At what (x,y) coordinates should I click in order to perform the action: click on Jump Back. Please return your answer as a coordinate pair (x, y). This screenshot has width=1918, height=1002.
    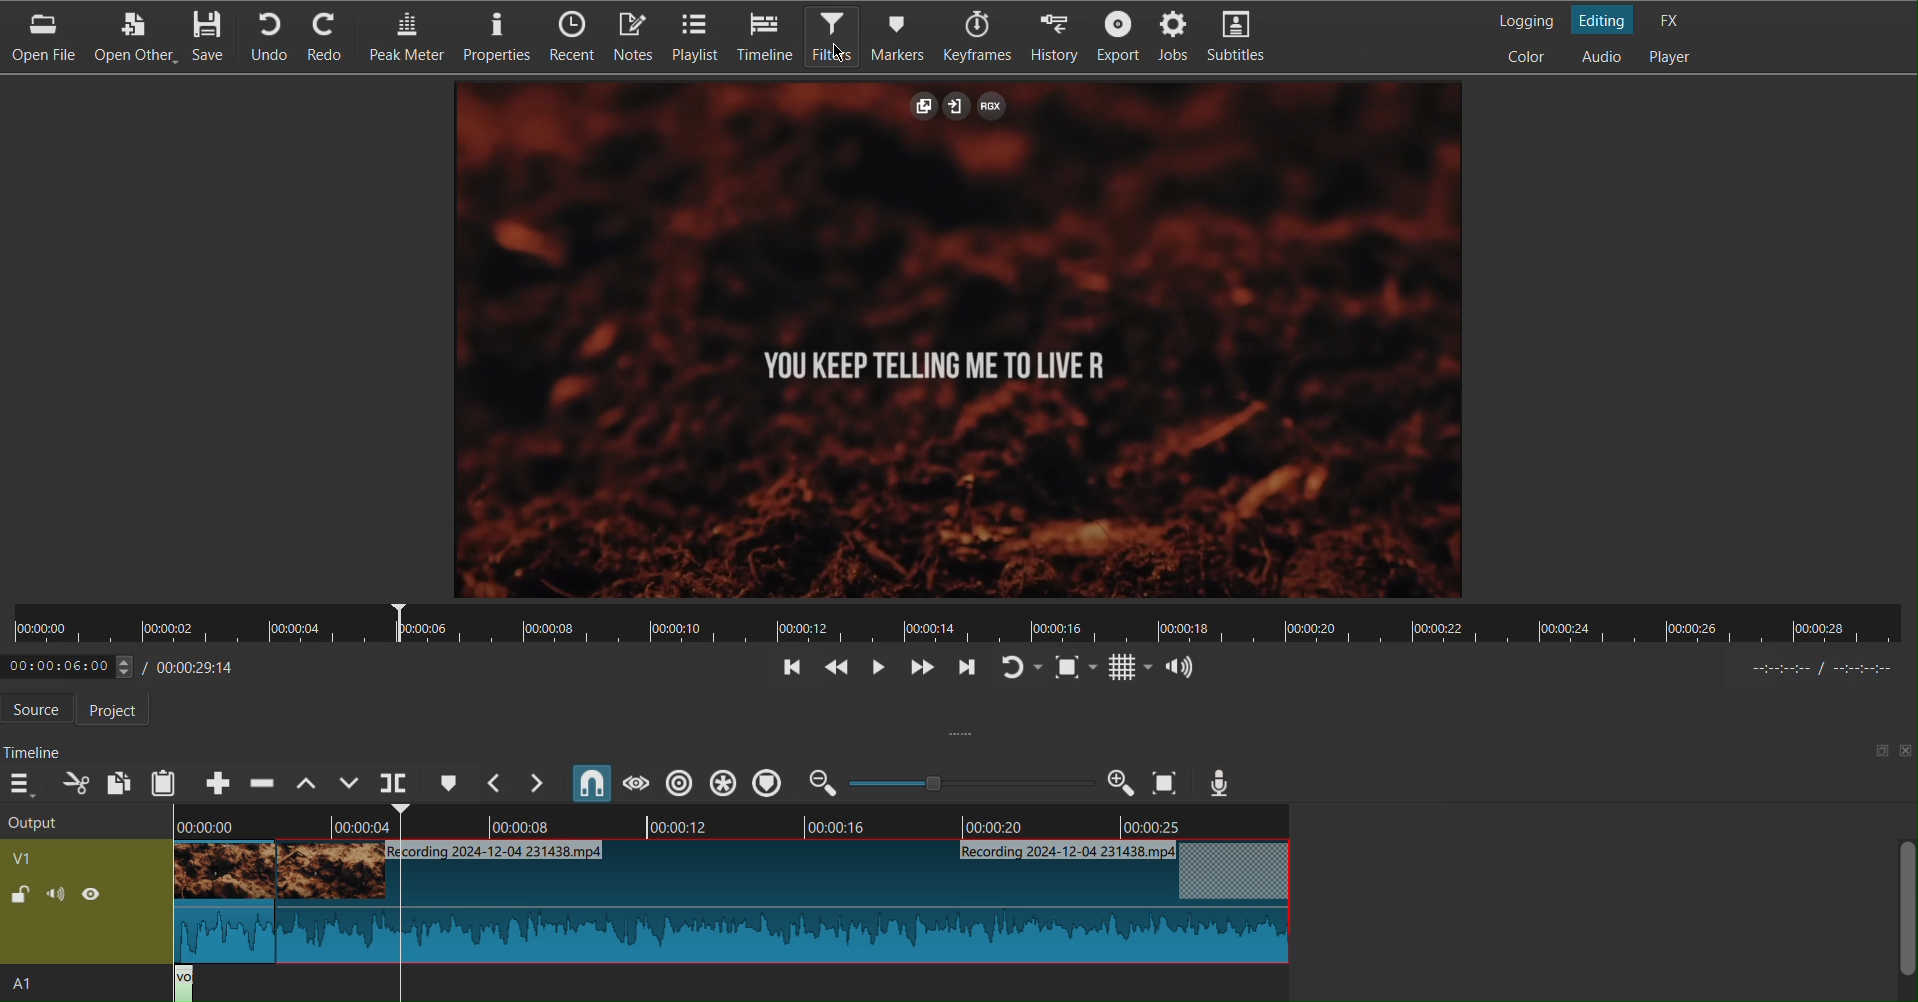
    Looking at the image, I should click on (792, 669).